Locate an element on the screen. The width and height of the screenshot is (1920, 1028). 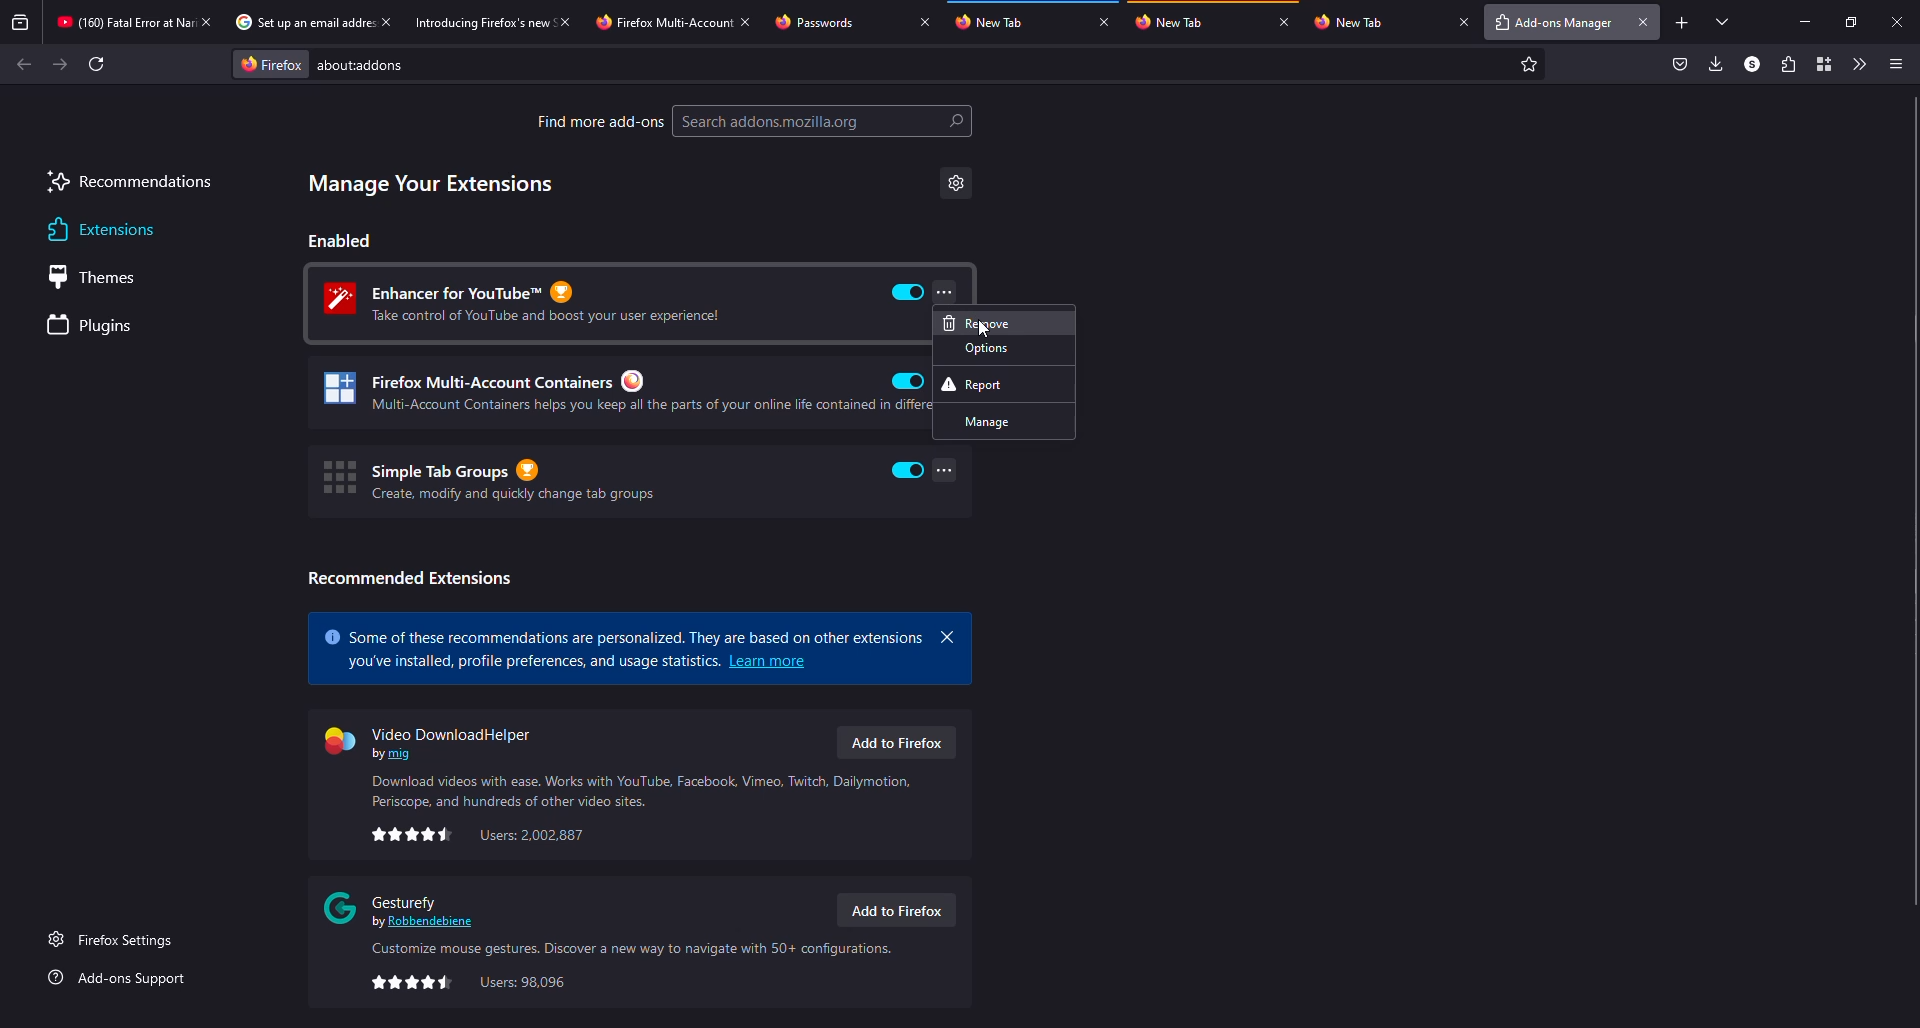
minimize is located at coordinates (1806, 22).